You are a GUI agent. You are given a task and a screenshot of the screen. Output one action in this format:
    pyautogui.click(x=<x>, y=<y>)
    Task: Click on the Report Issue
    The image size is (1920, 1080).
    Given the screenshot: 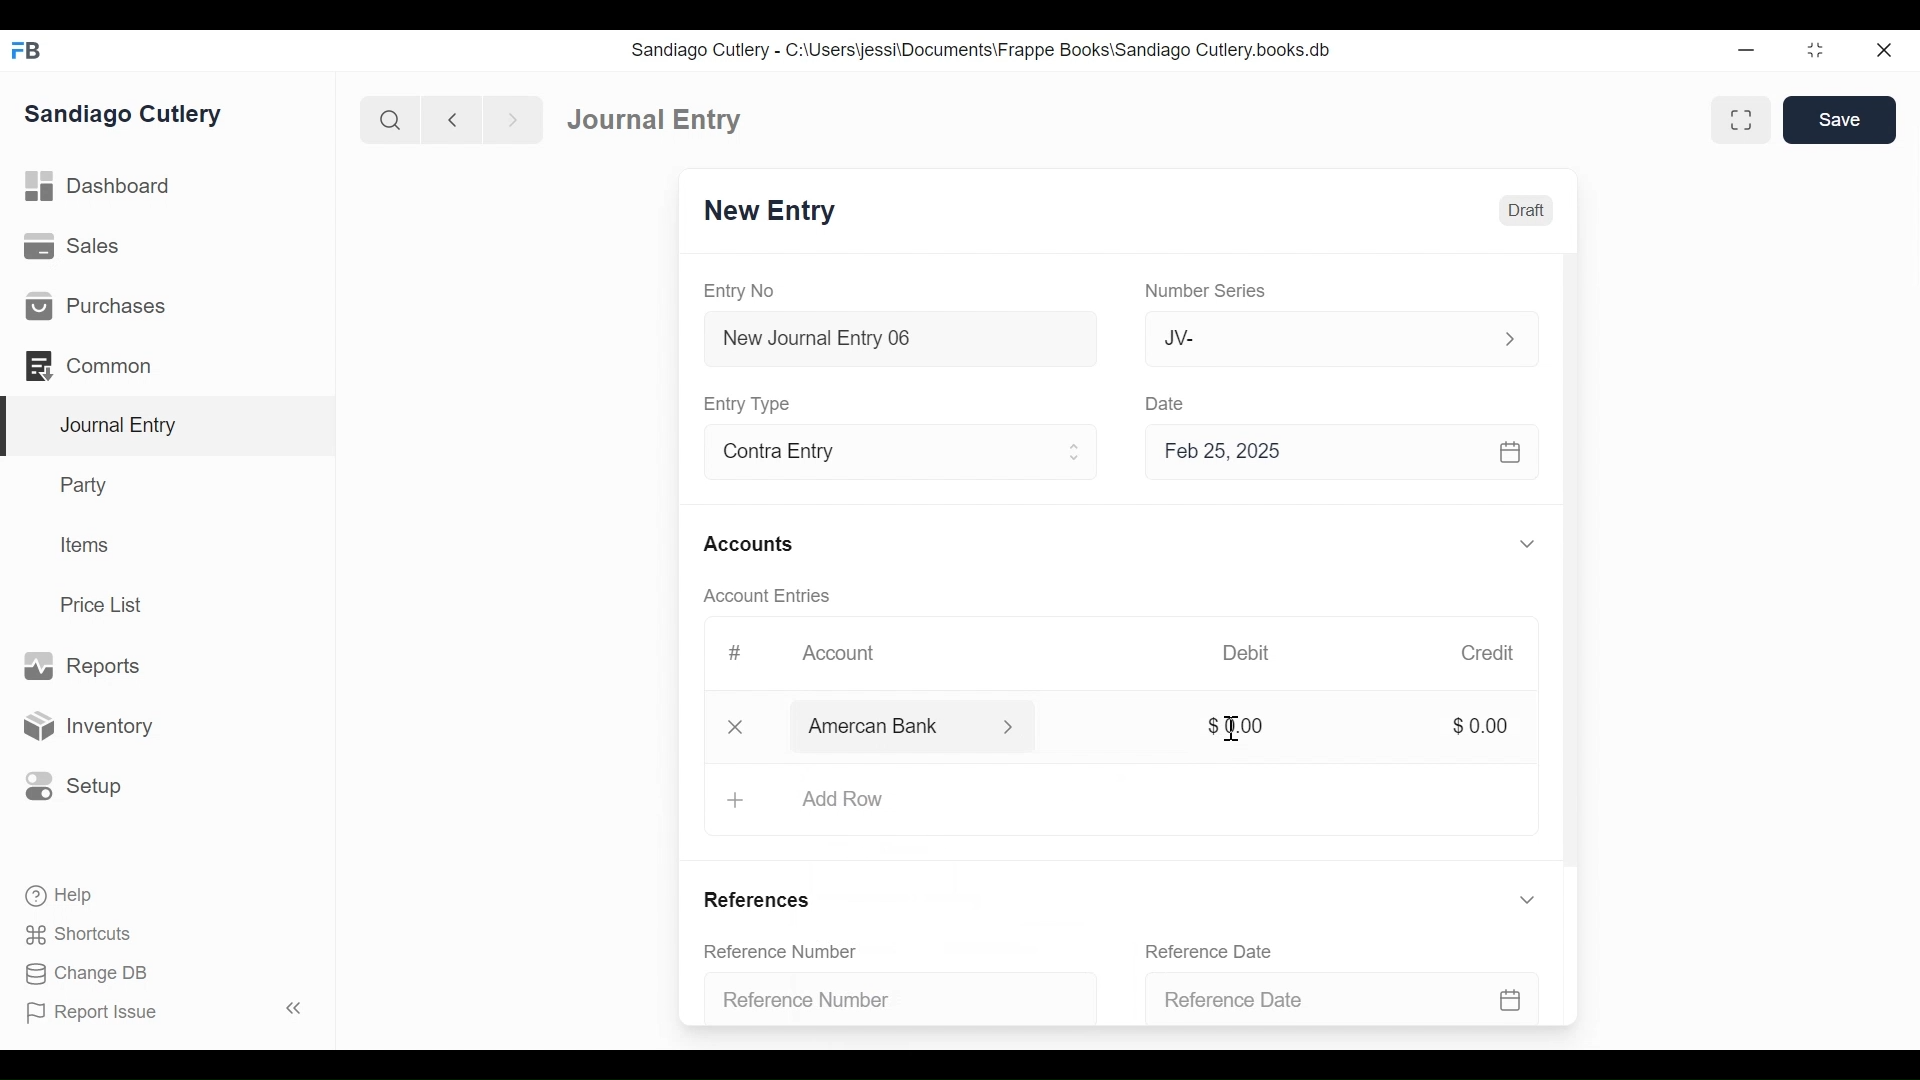 What is the action you would take?
    pyautogui.click(x=168, y=1011)
    